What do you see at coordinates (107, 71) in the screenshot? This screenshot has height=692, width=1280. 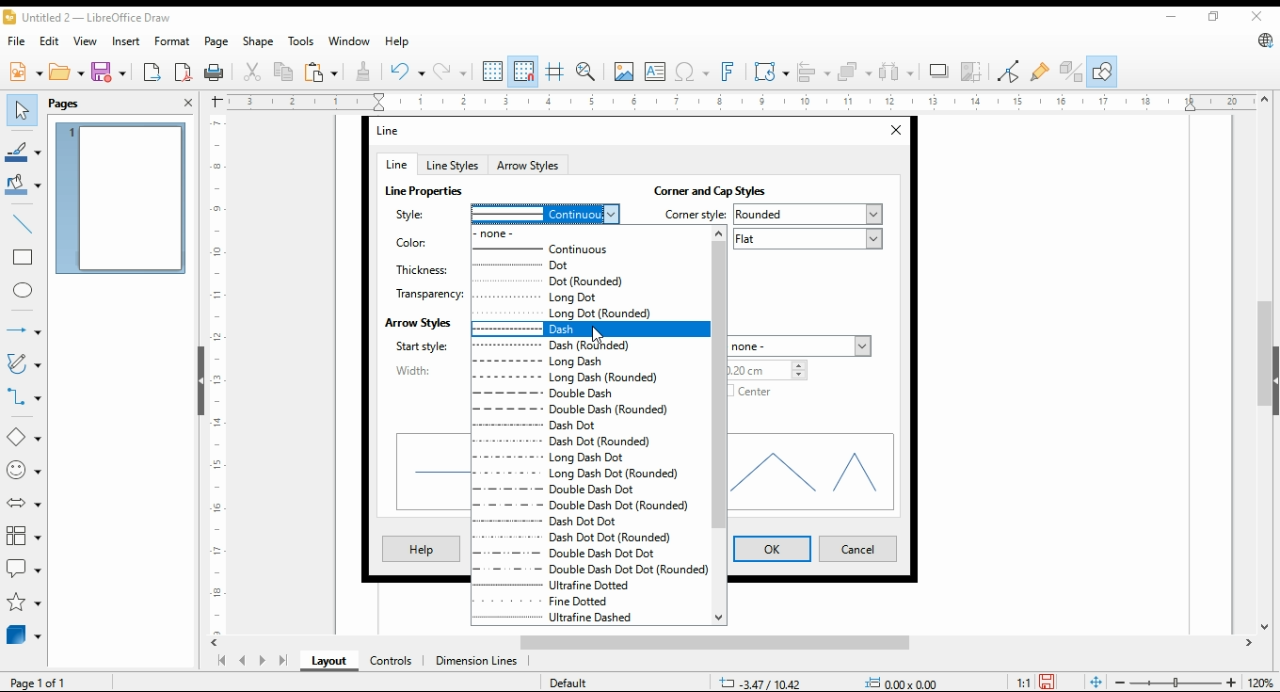 I see `save` at bounding box center [107, 71].